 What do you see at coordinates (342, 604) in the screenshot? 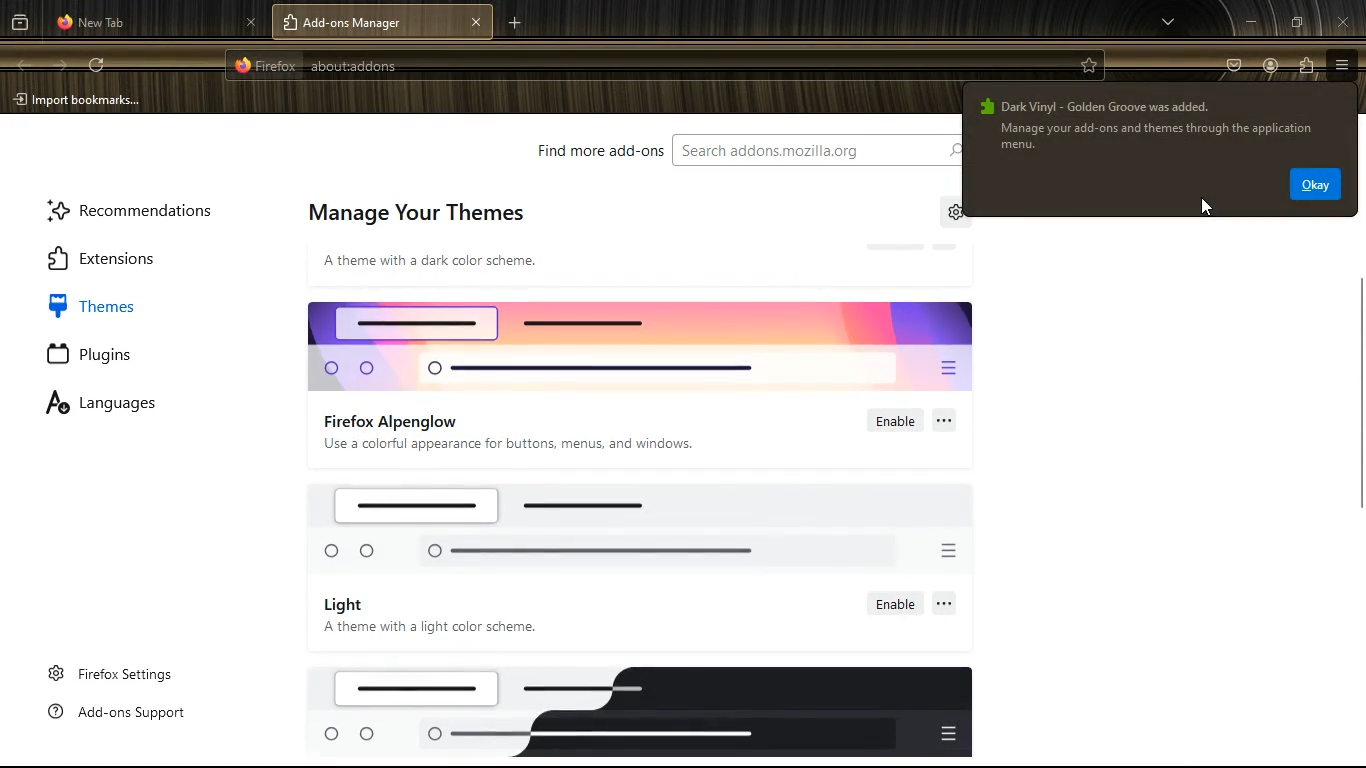
I see `Light` at bounding box center [342, 604].